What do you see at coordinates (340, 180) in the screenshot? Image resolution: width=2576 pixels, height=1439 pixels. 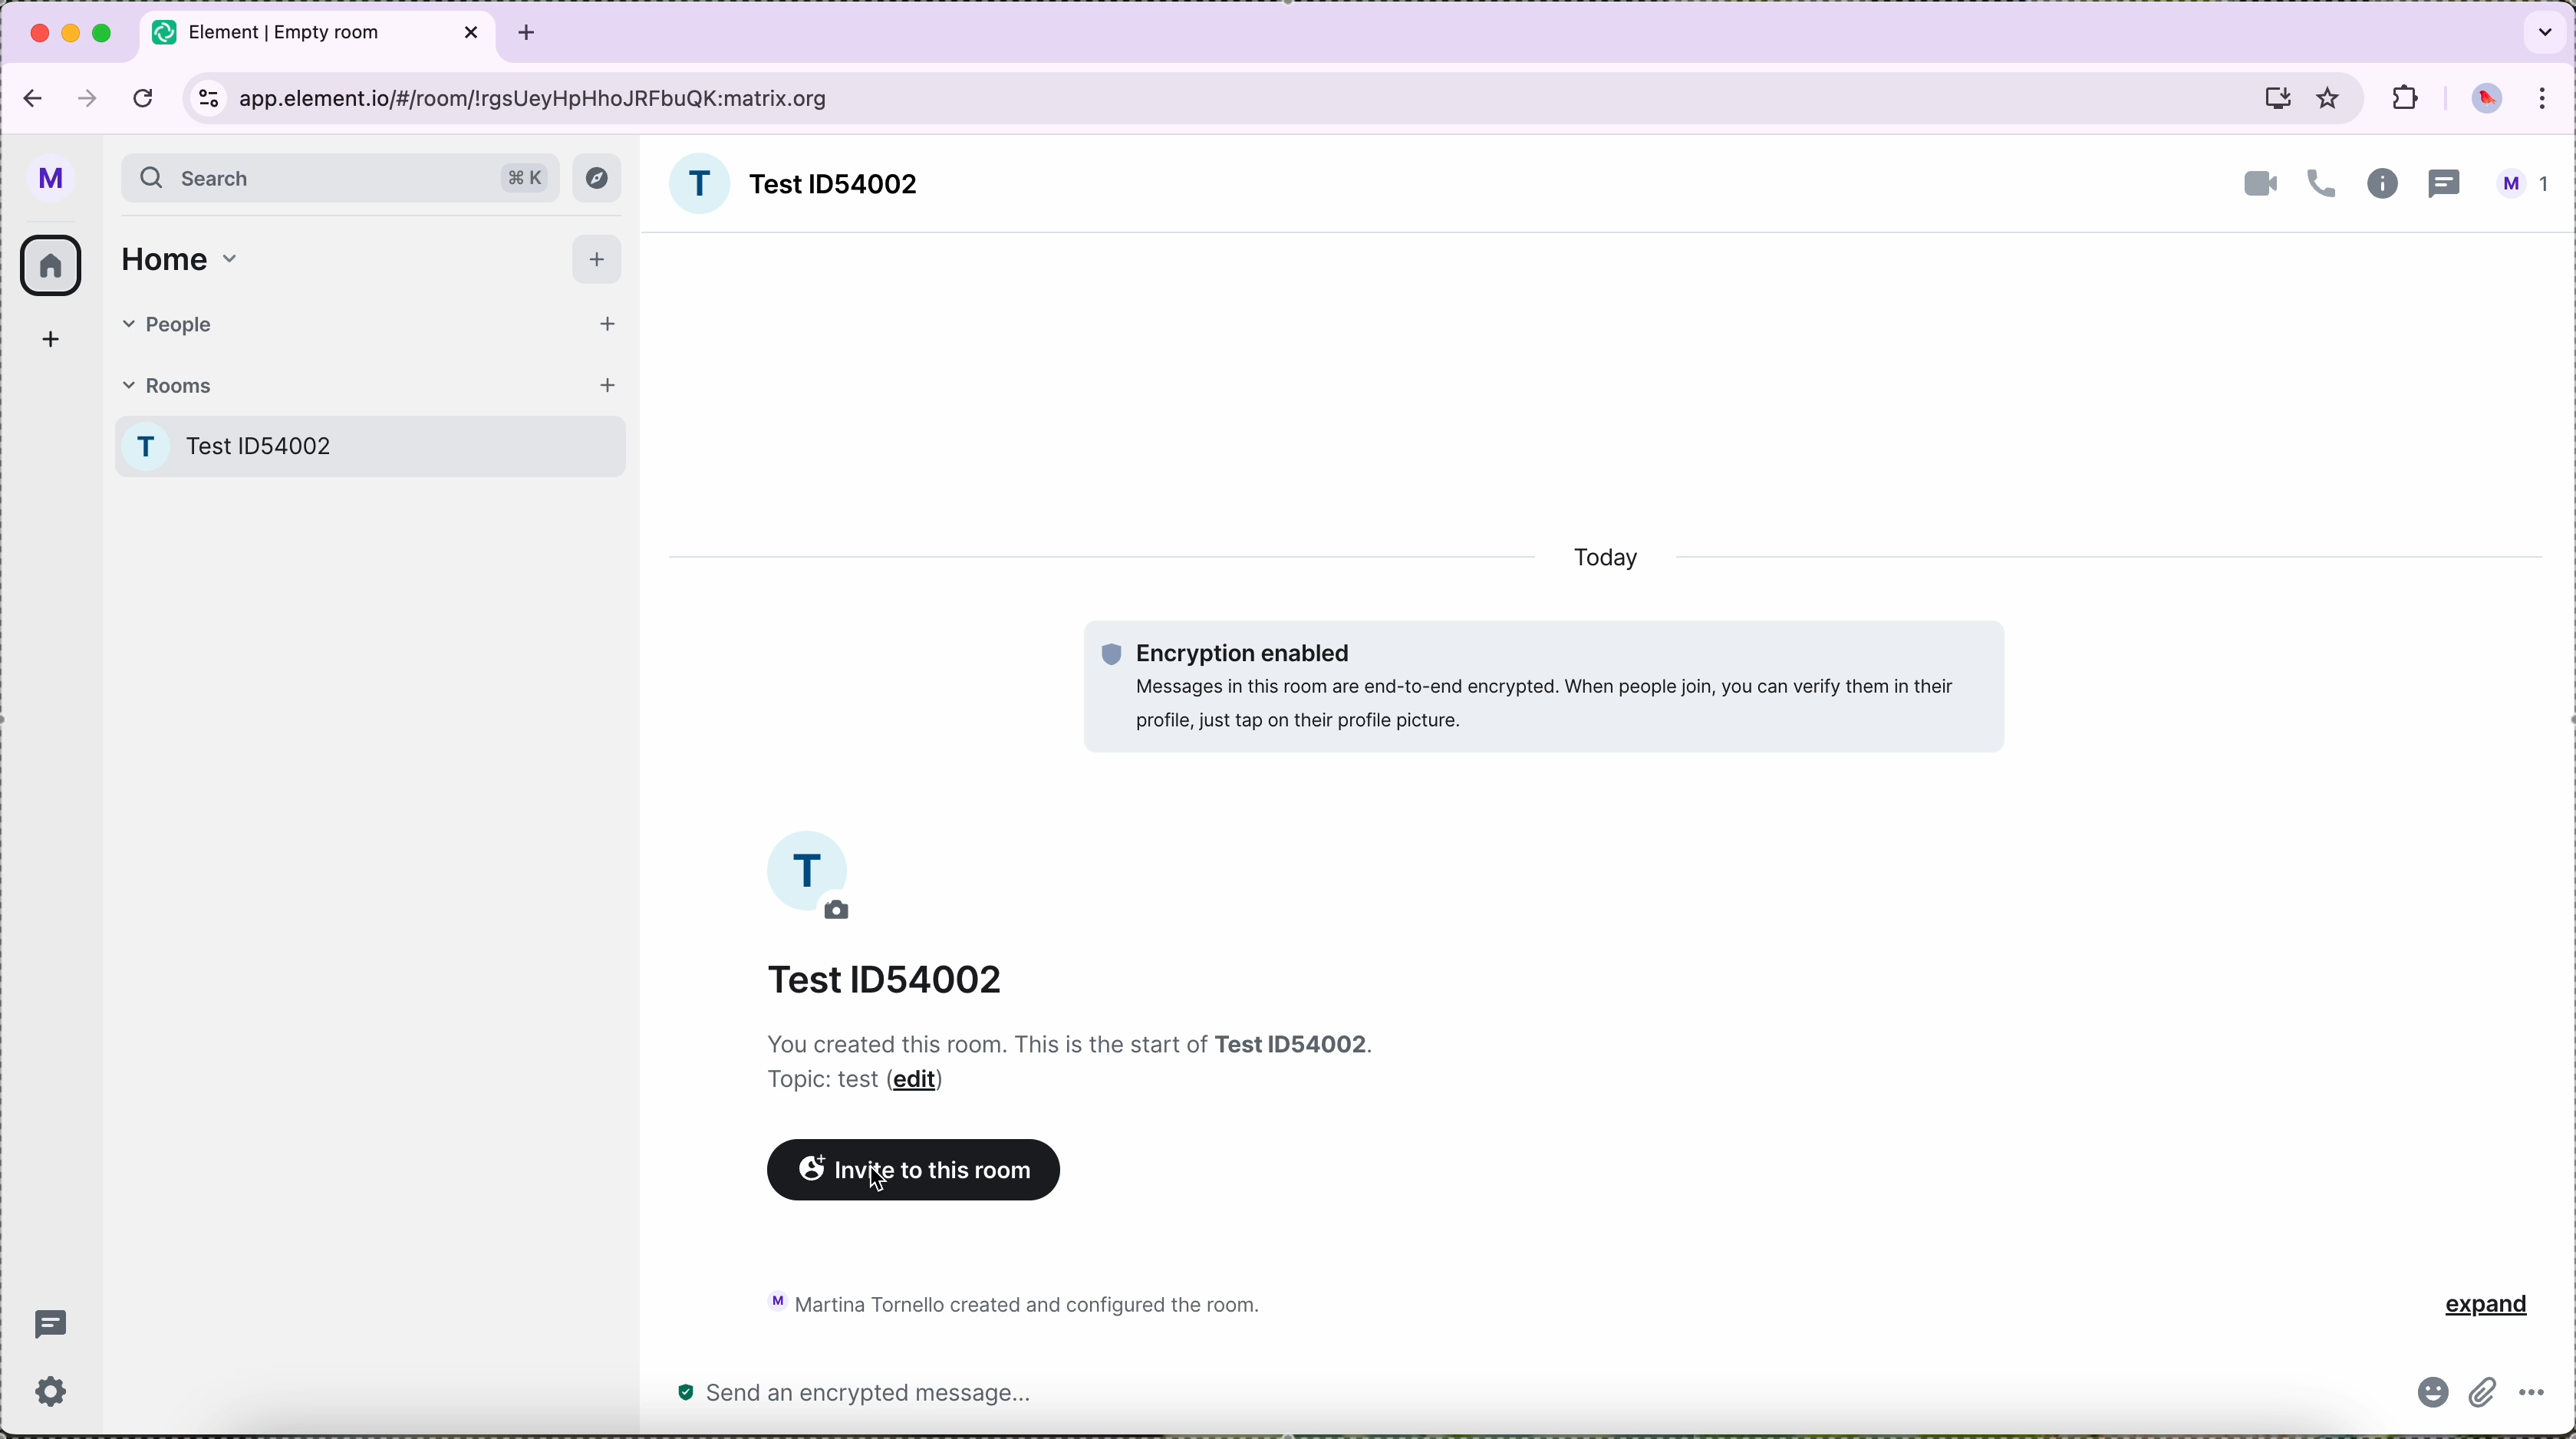 I see `search bar` at bounding box center [340, 180].